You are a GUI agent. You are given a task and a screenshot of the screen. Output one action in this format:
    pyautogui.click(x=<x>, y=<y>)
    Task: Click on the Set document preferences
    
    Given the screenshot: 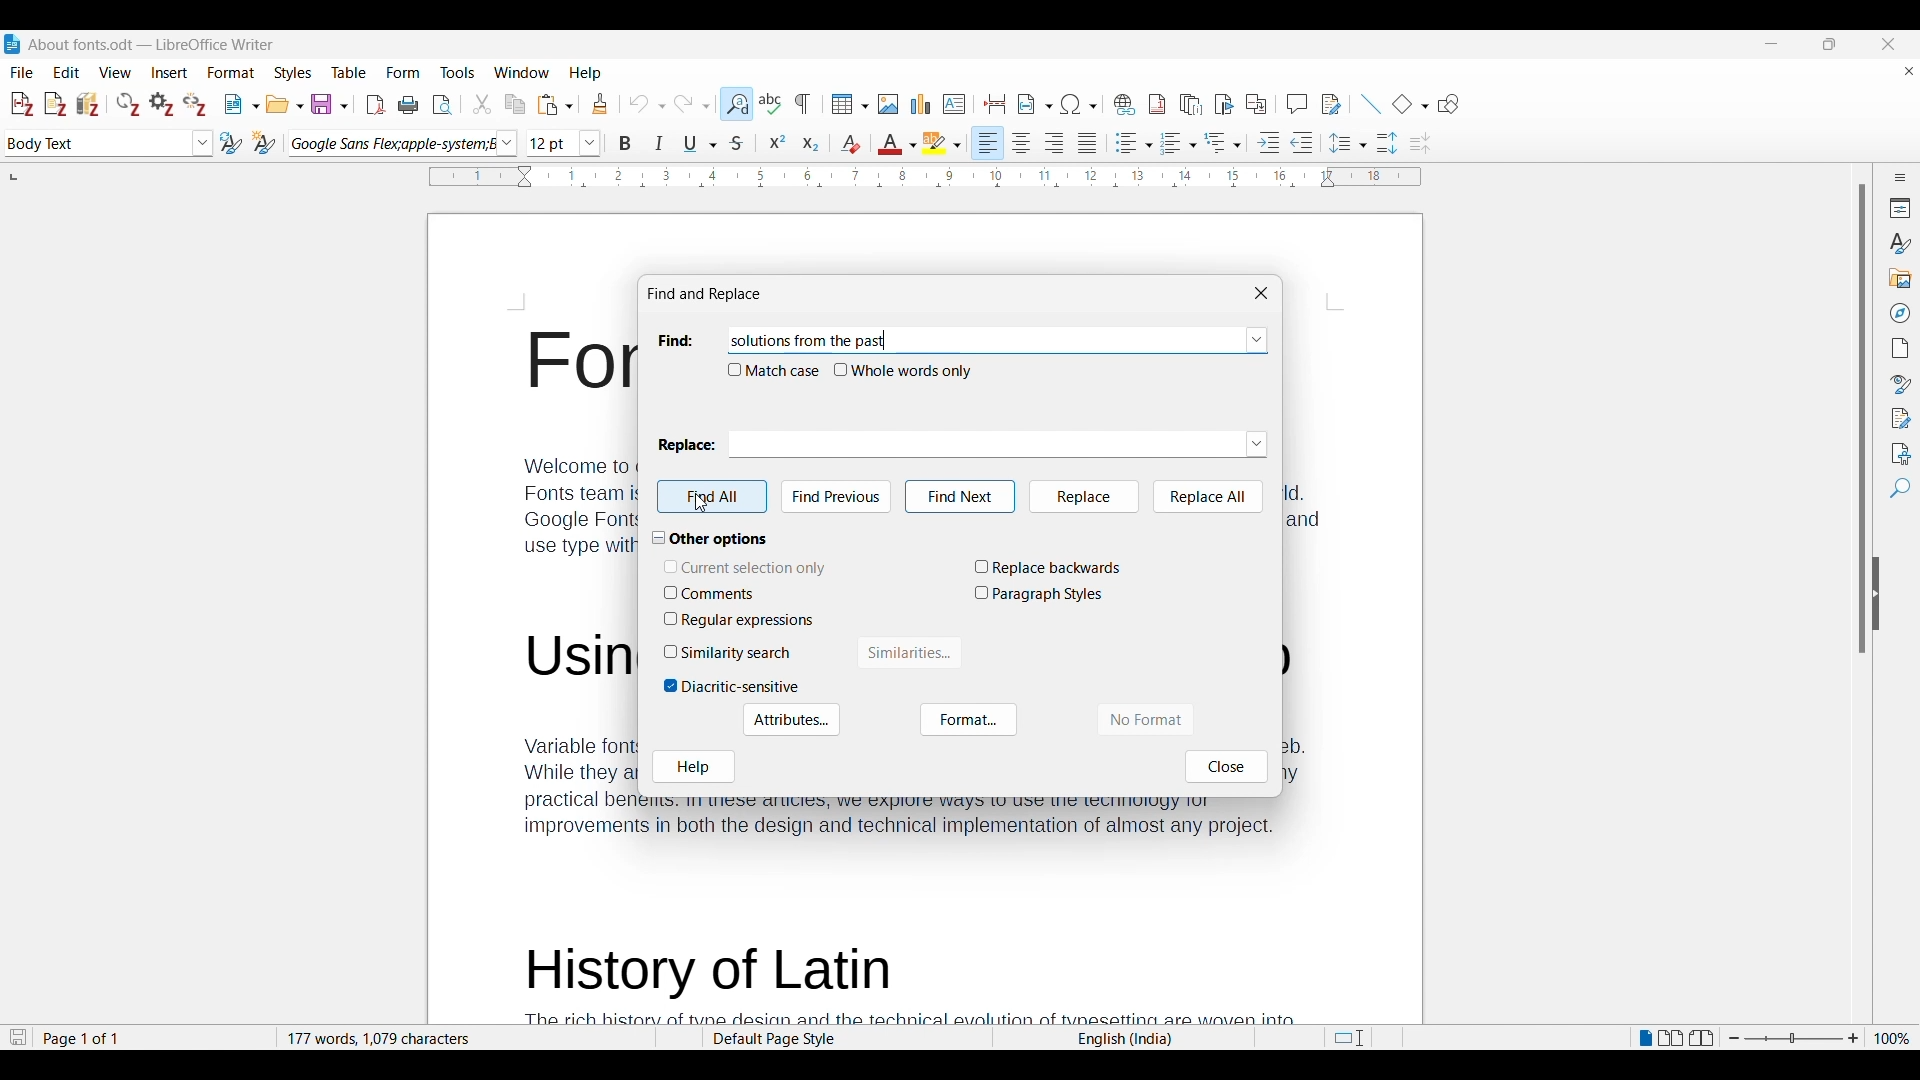 What is the action you would take?
    pyautogui.click(x=163, y=103)
    